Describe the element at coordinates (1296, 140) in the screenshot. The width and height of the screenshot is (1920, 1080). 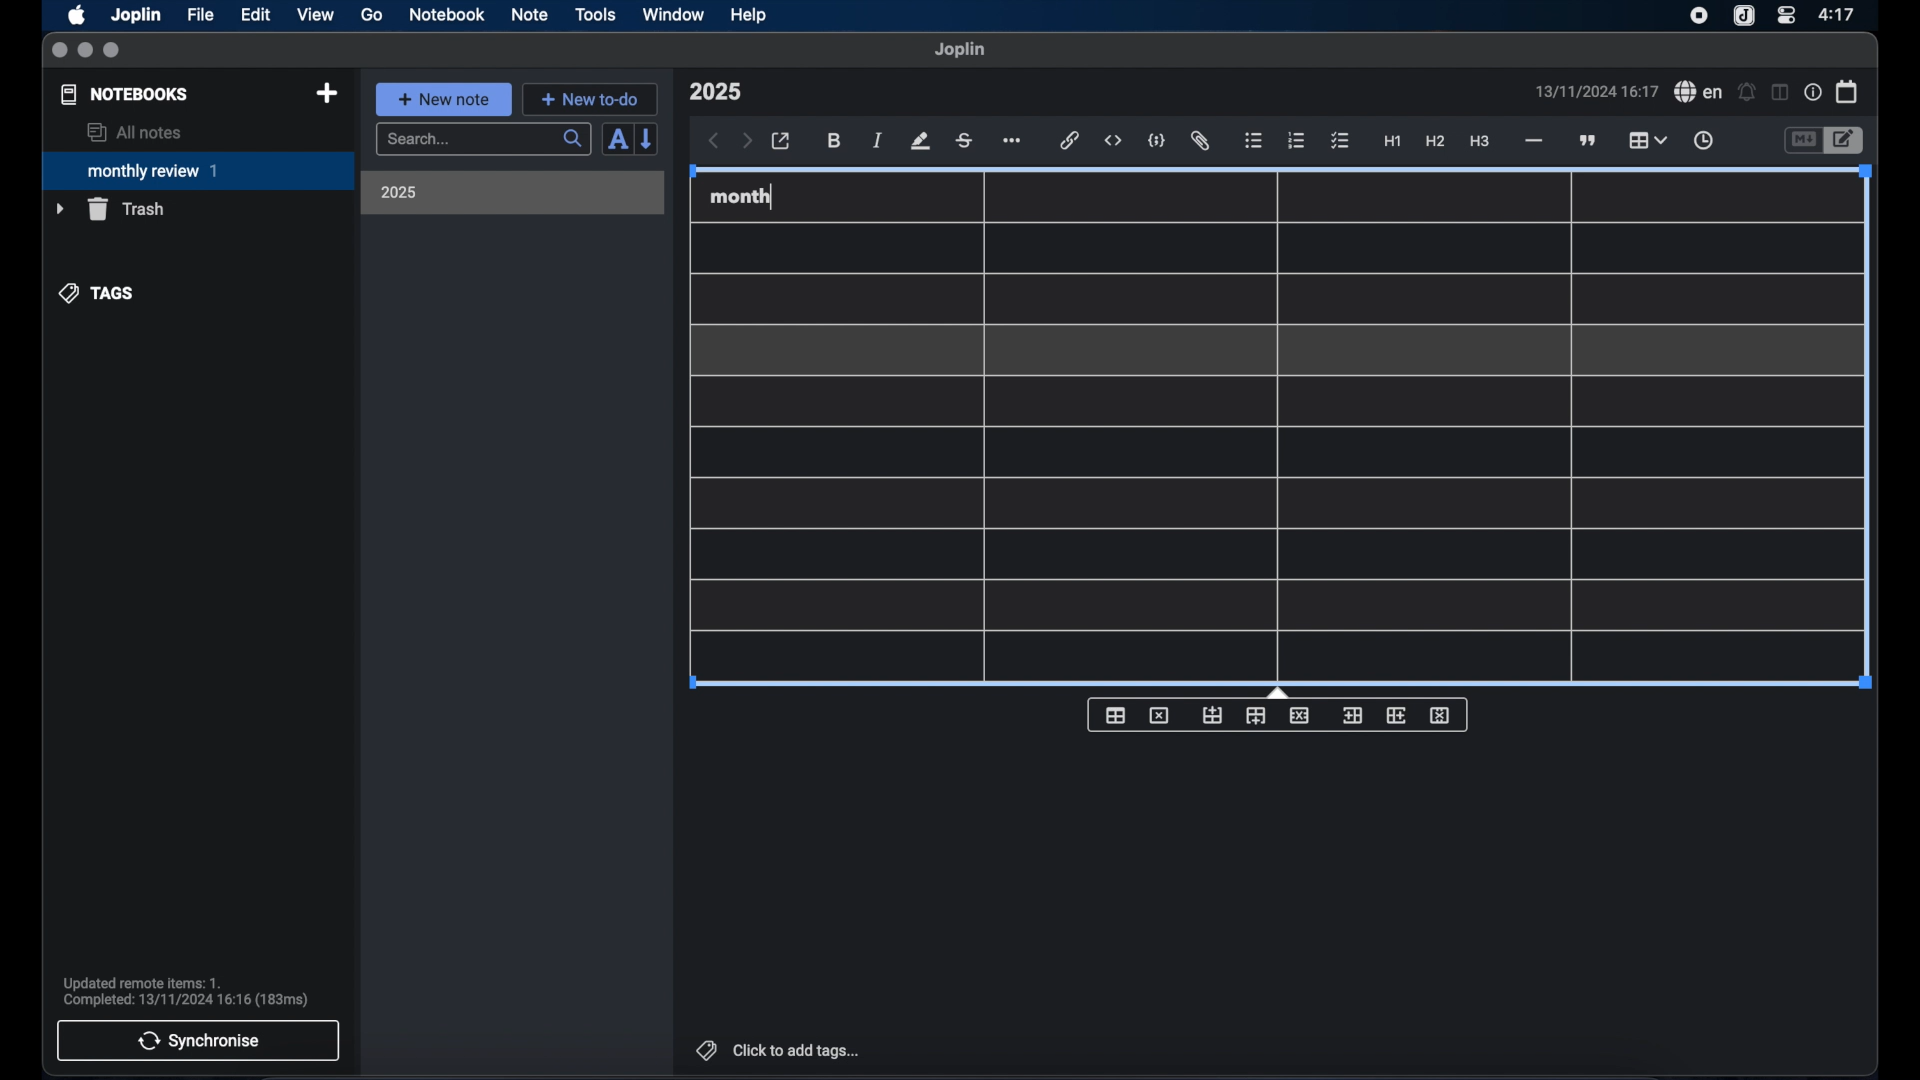
I see `numbered list` at that location.